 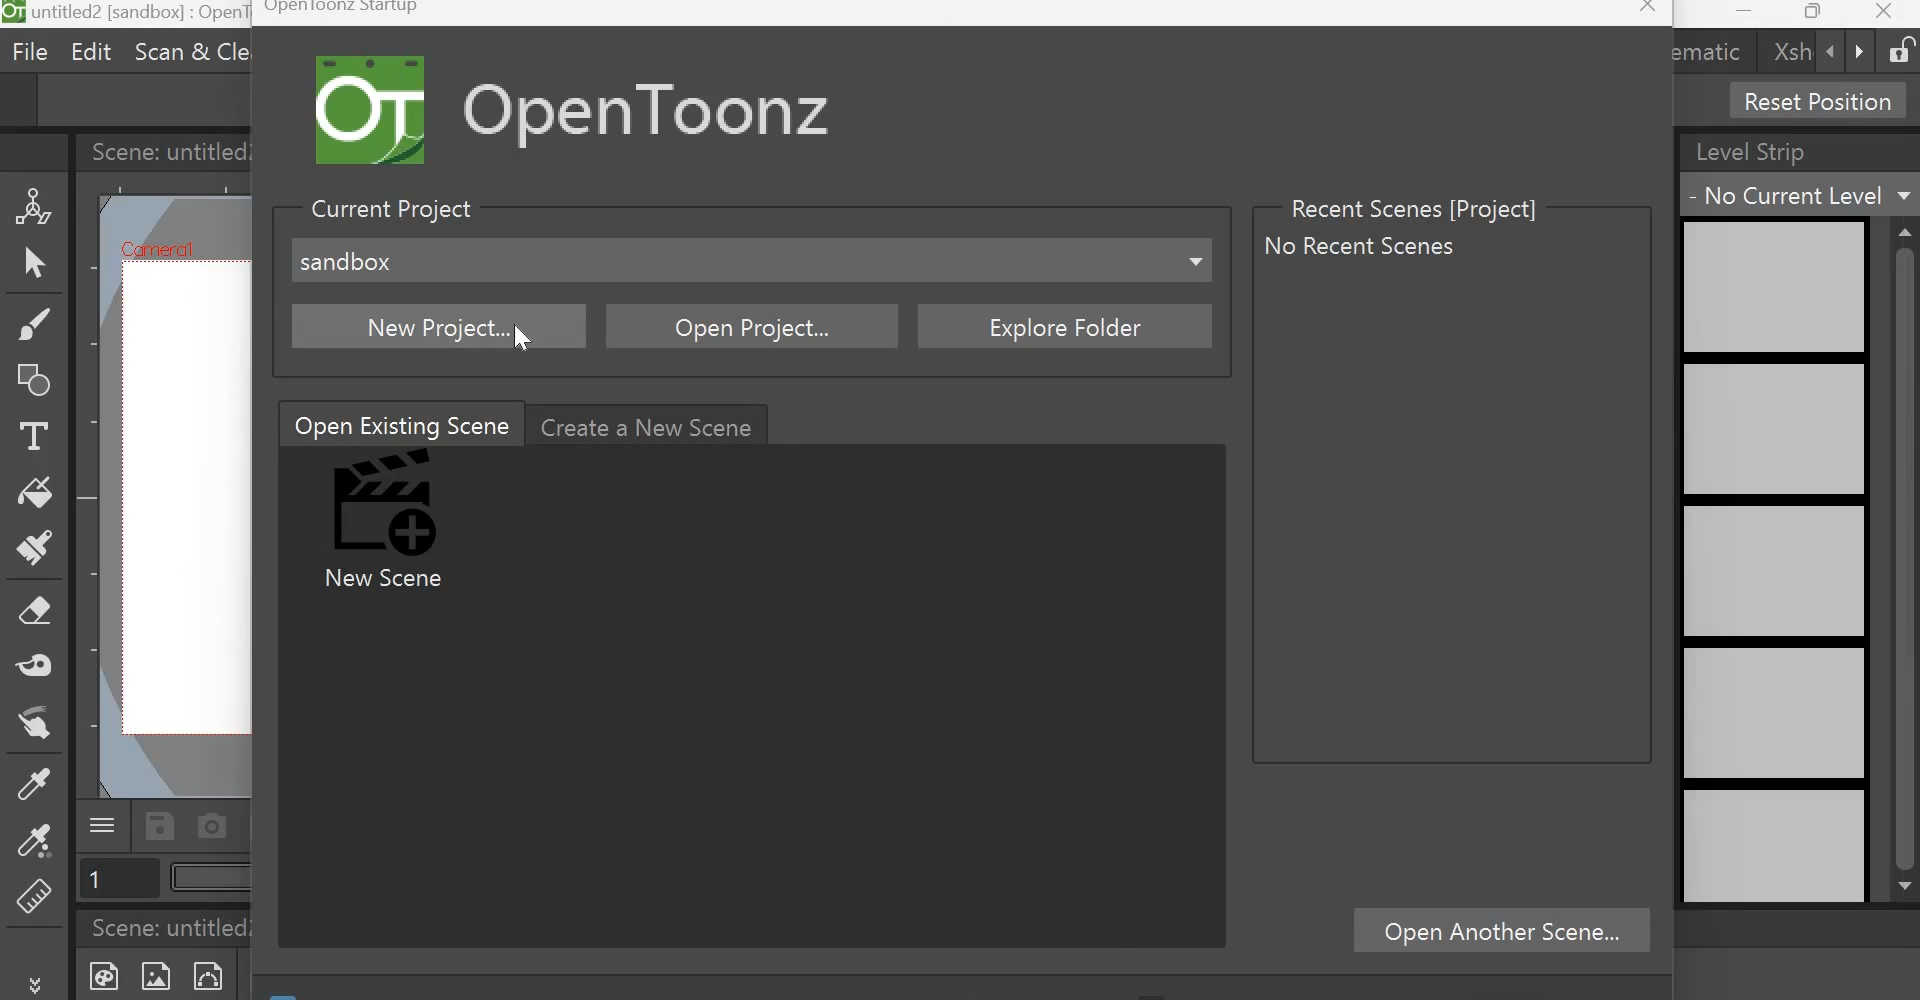 What do you see at coordinates (1361, 247) in the screenshot?
I see `No recent scenes` at bounding box center [1361, 247].